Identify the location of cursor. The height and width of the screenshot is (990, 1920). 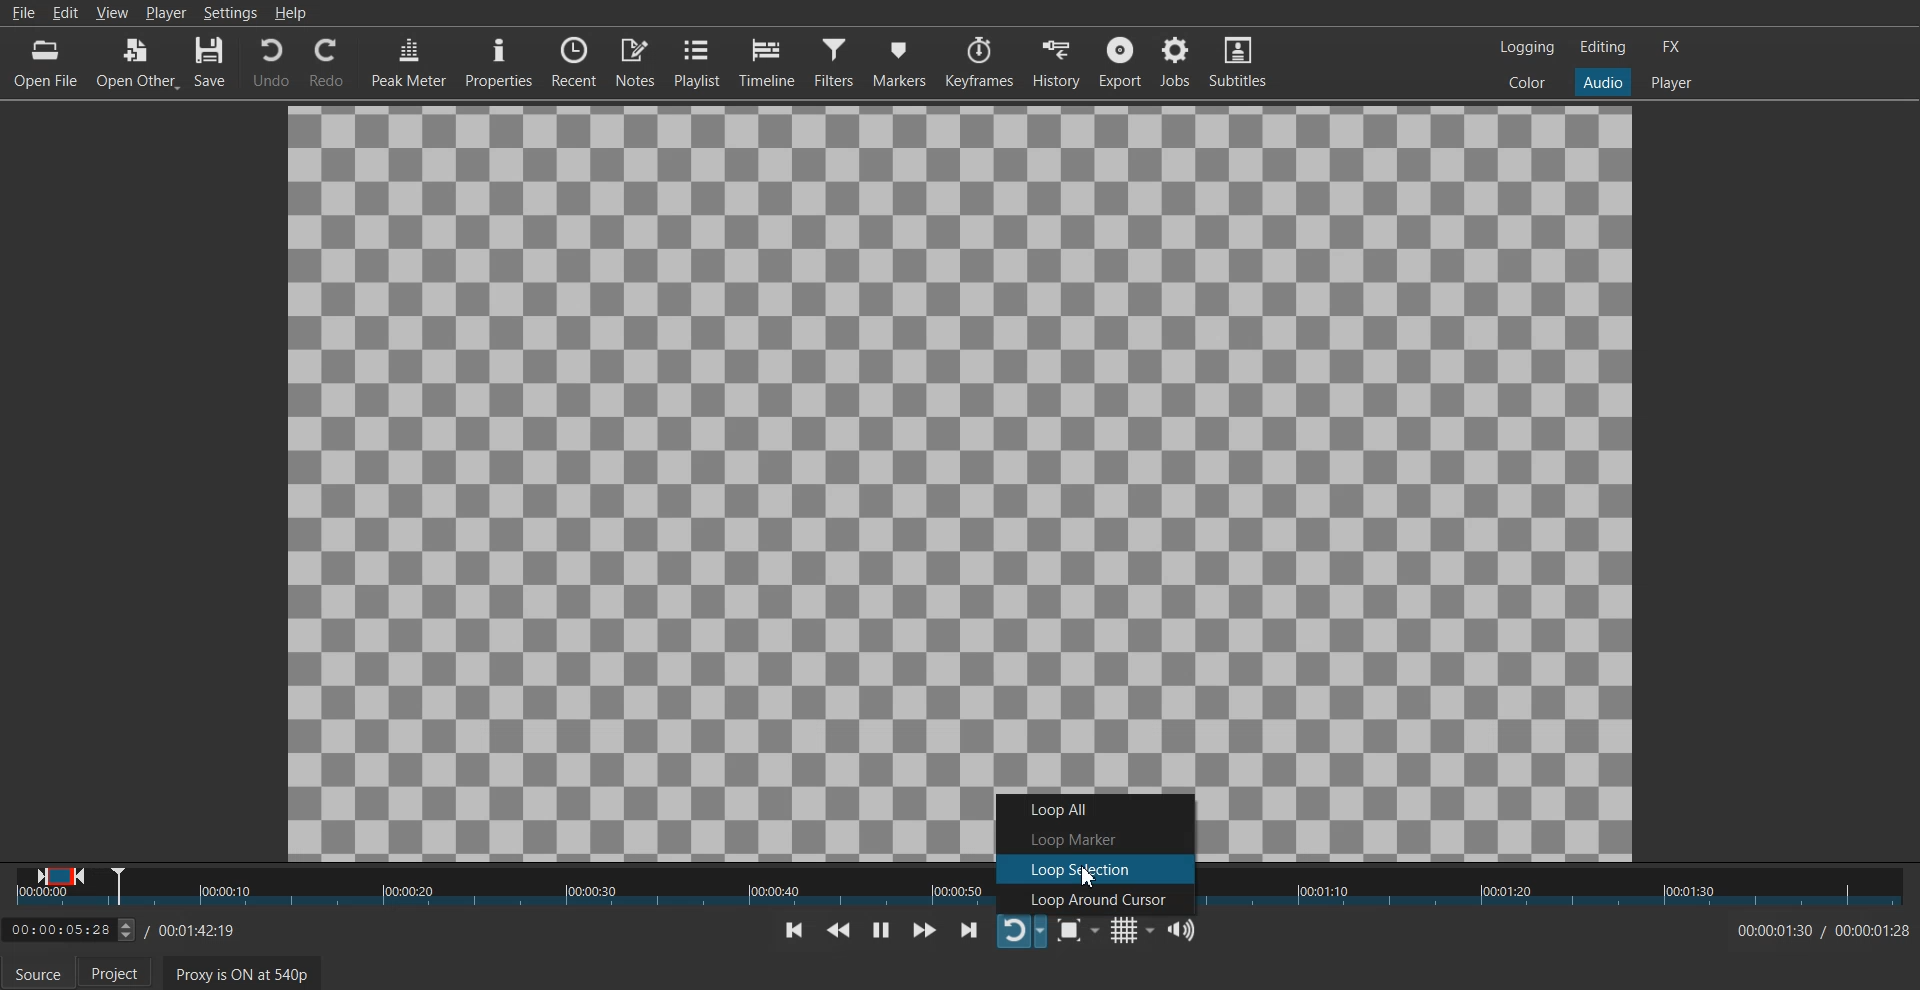
(1088, 878).